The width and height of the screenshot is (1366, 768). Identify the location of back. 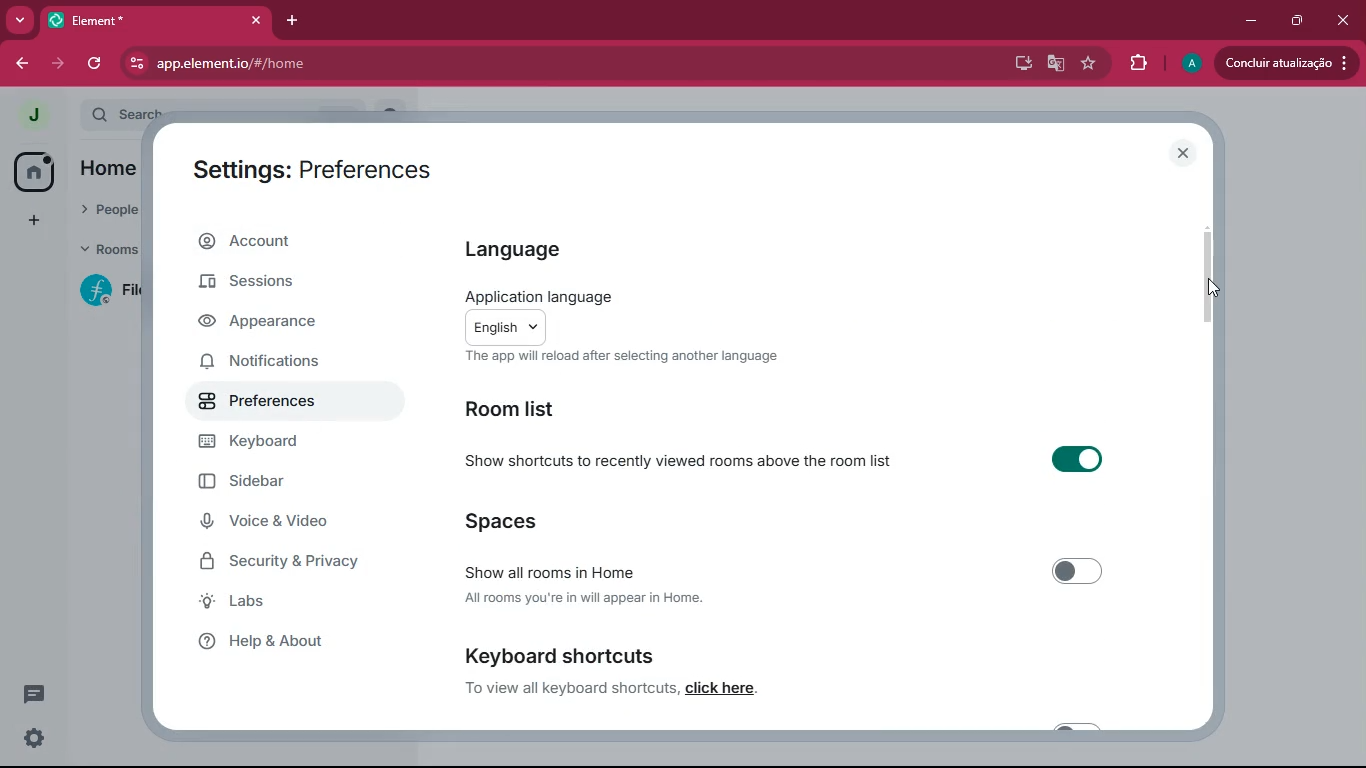
(17, 63).